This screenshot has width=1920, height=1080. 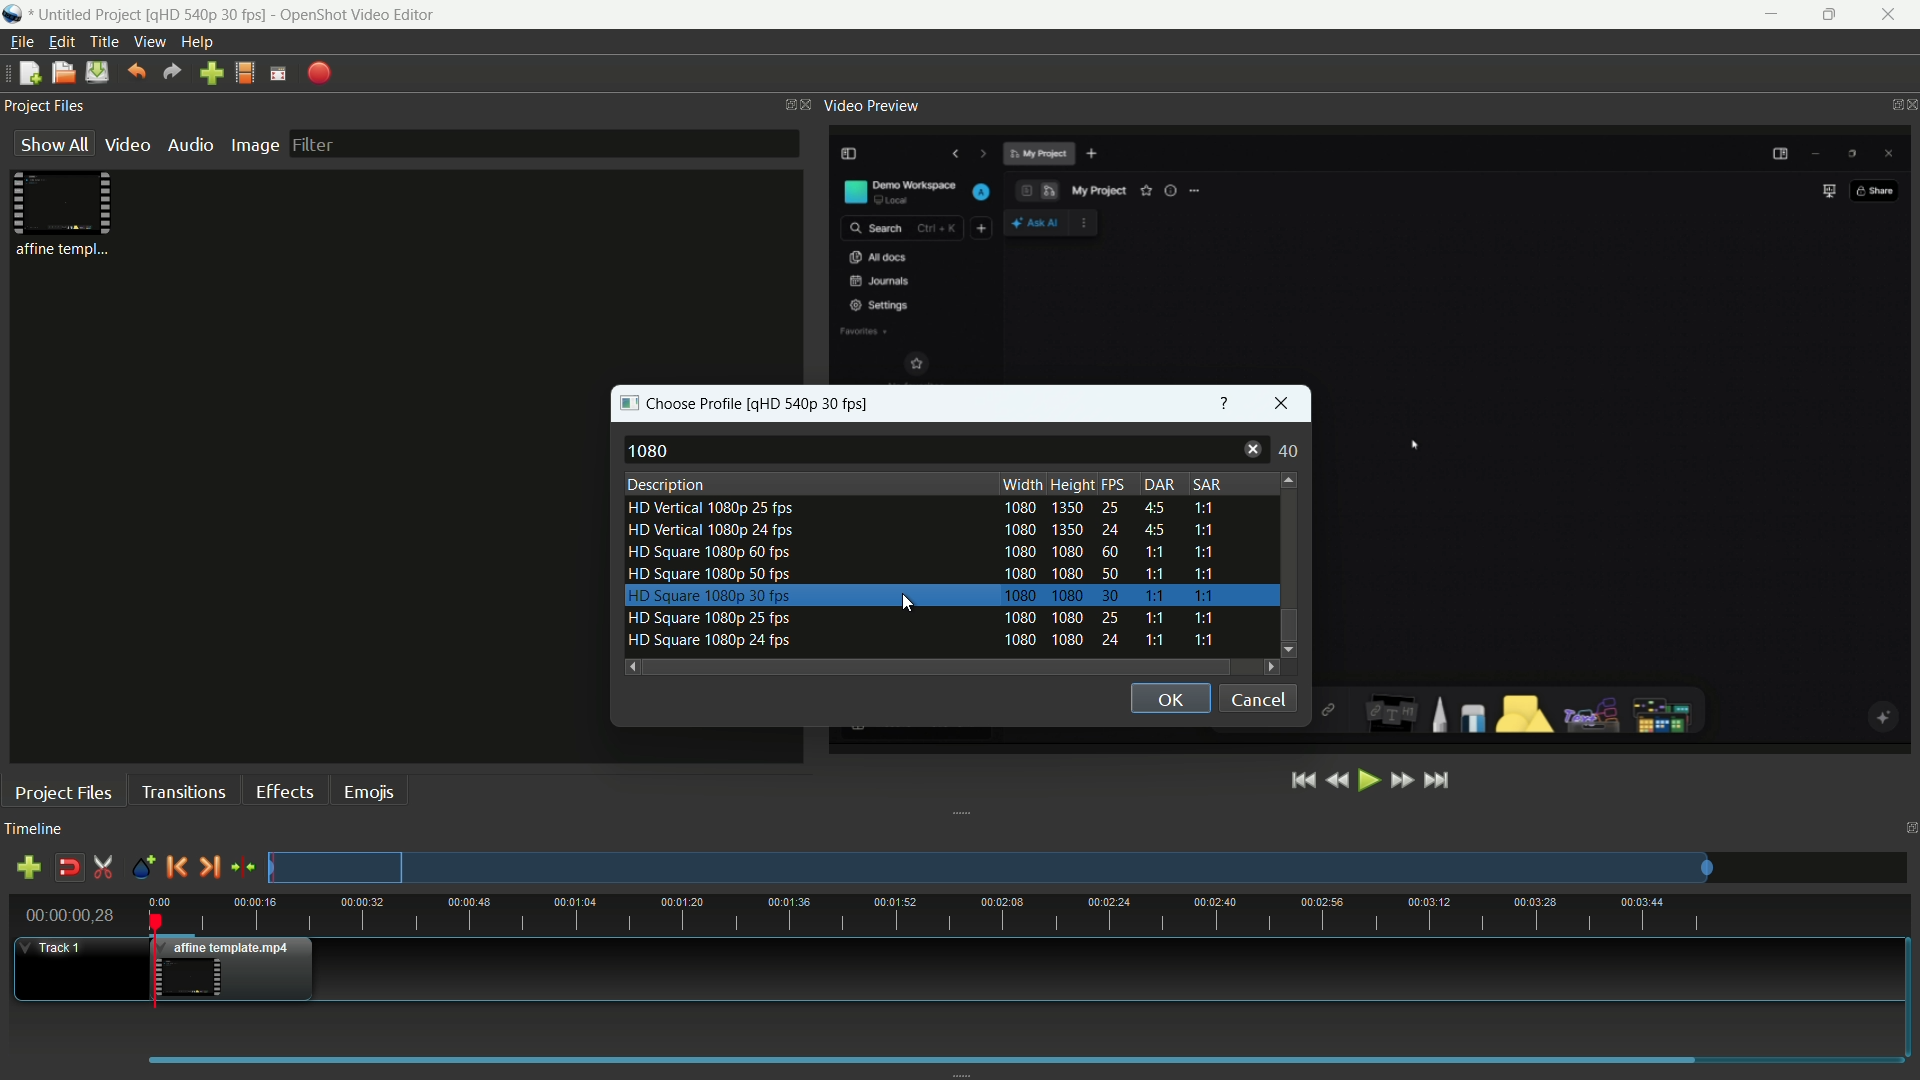 I want to click on 1080, so click(x=653, y=451).